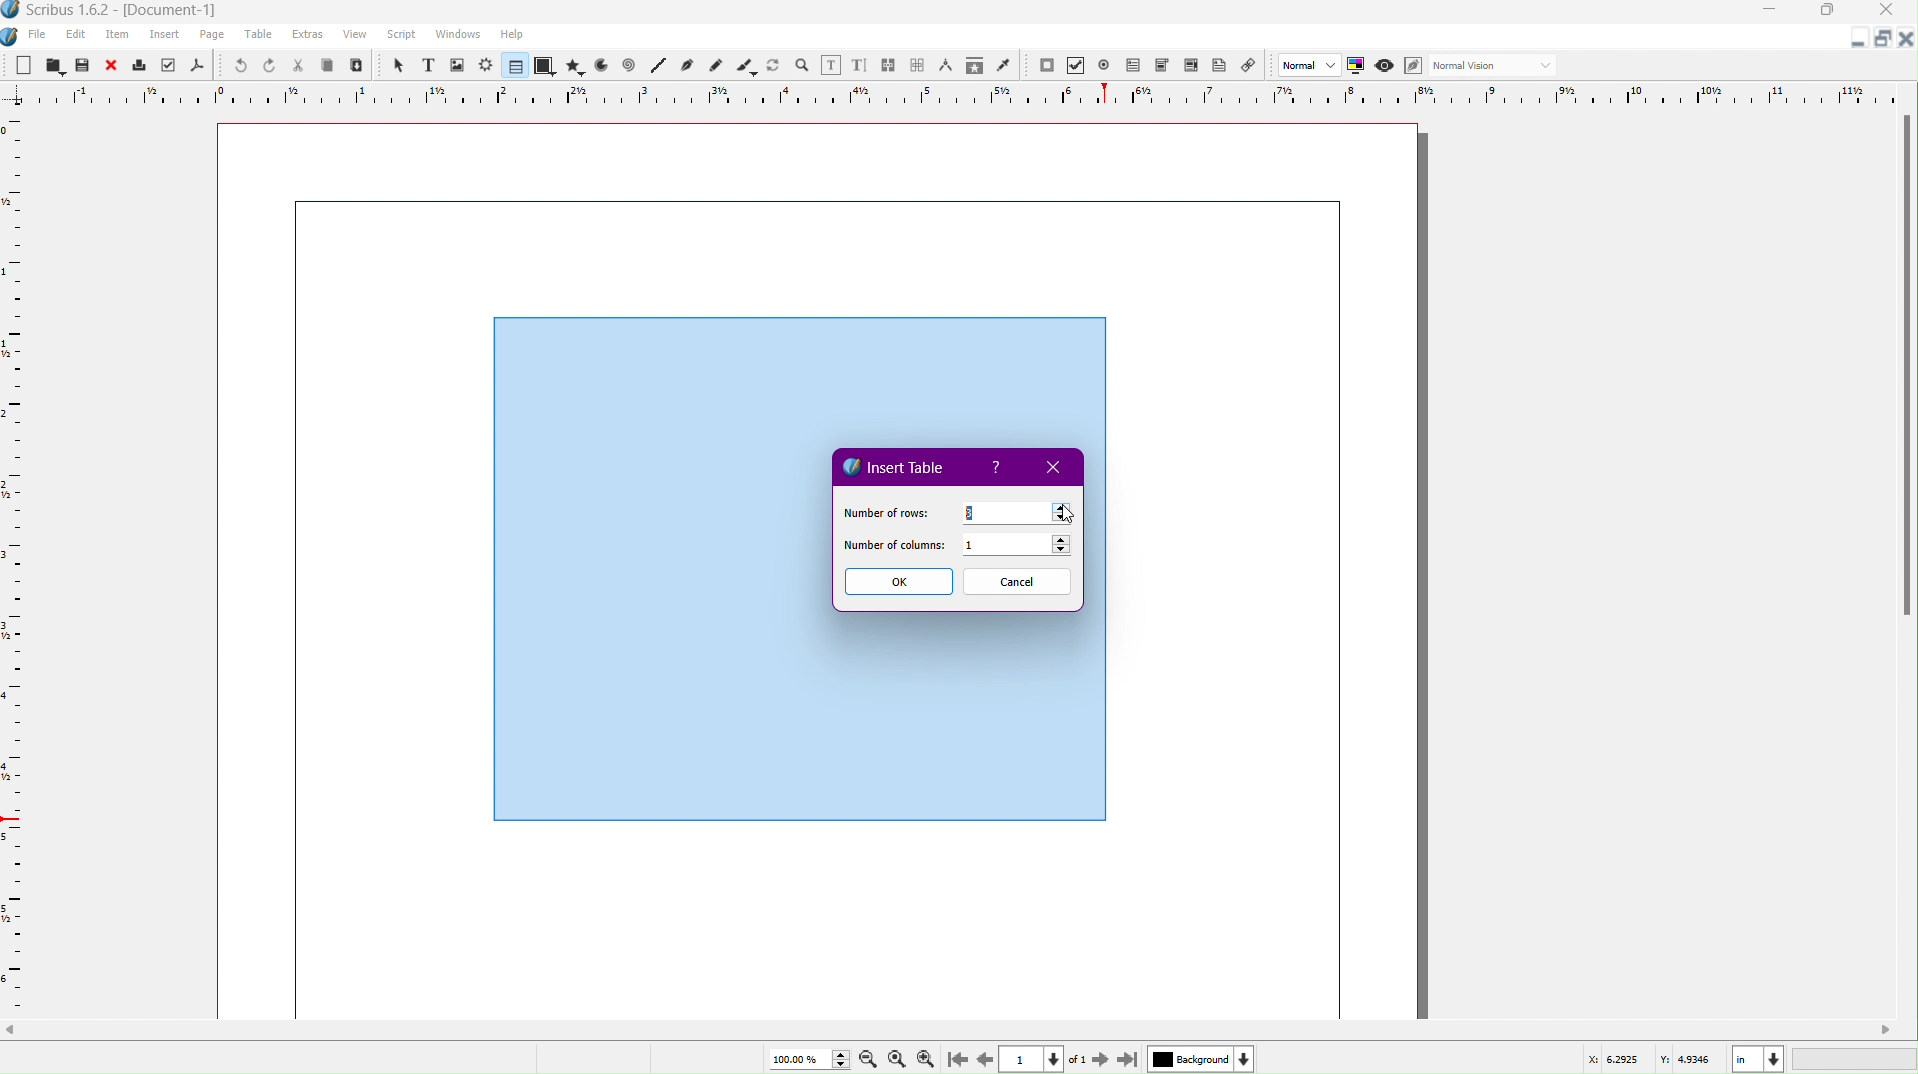  Describe the element at coordinates (1034, 1059) in the screenshot. I see `Page Number` at that location.